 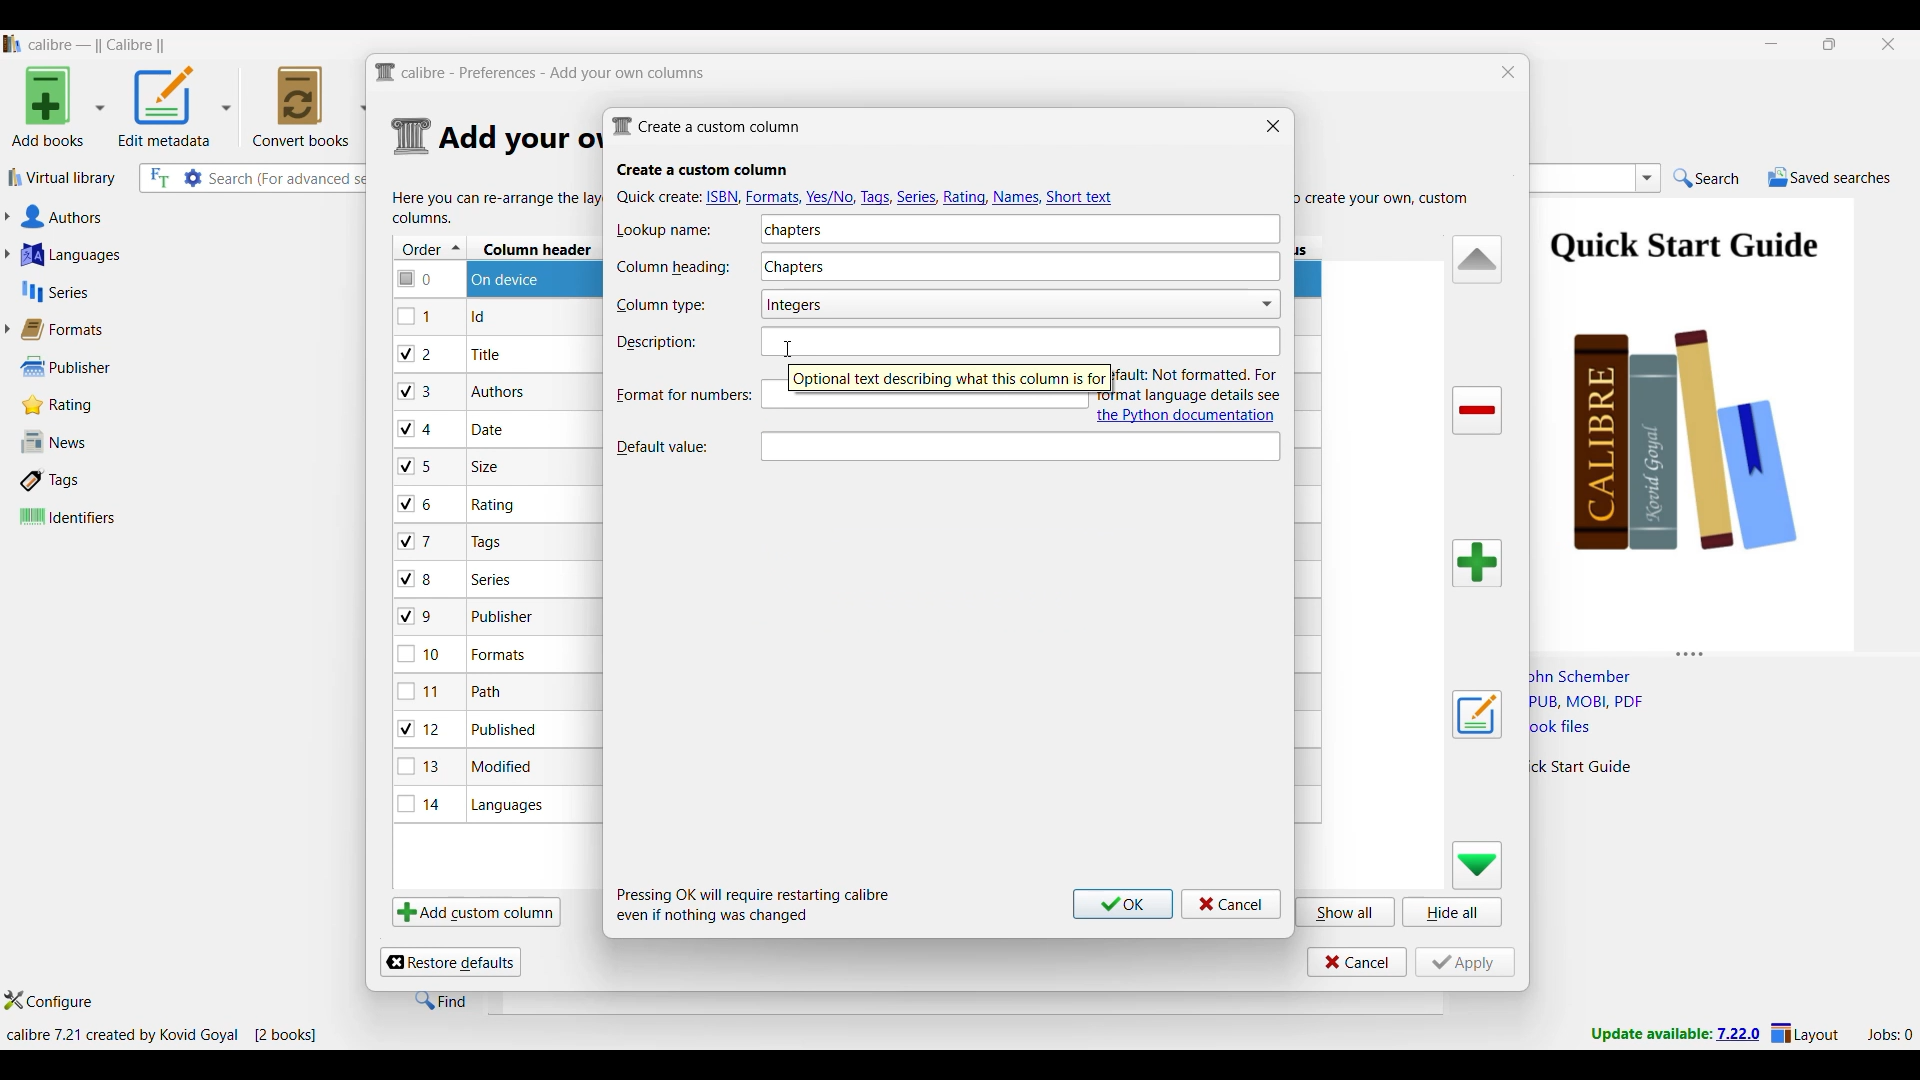 What do you see at coordinates (93, 480) in the screenshot?
I see `Tags` at bounding box center [93, 480].